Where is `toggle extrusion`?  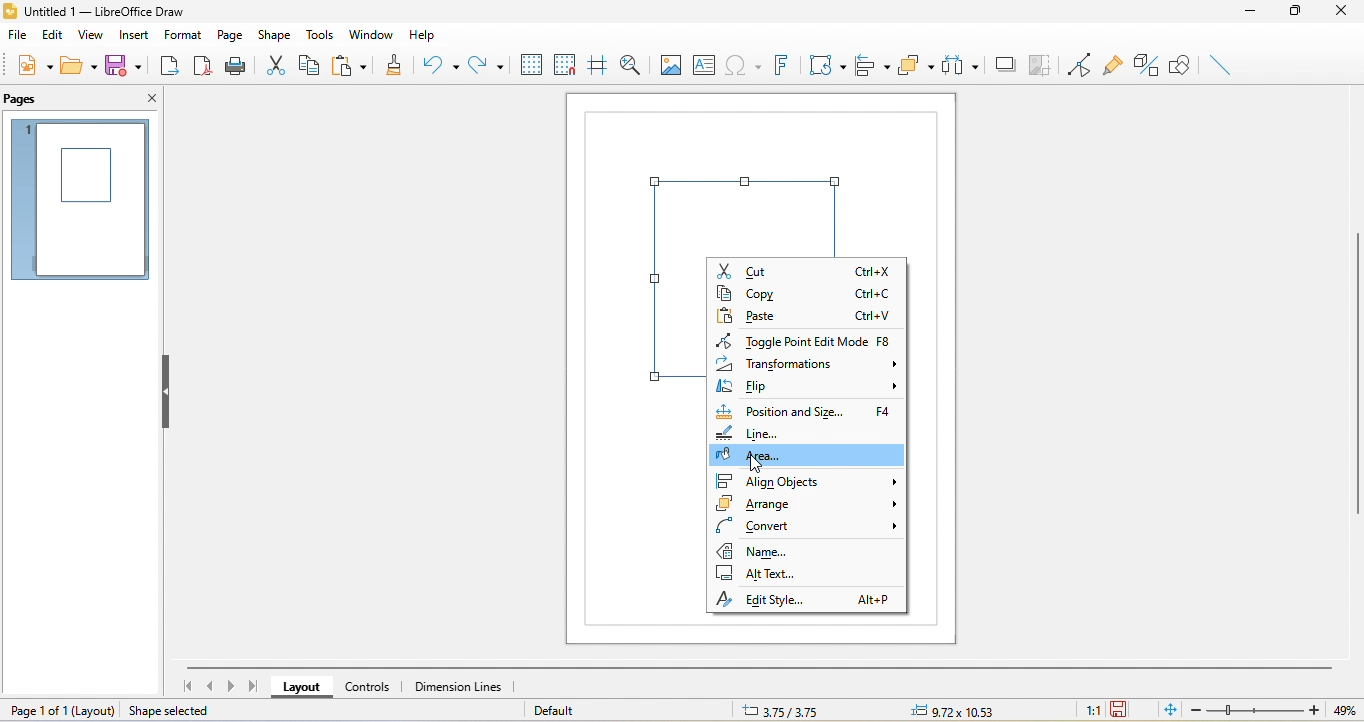
toggle extrusion is located at coordinates (1146, 65).